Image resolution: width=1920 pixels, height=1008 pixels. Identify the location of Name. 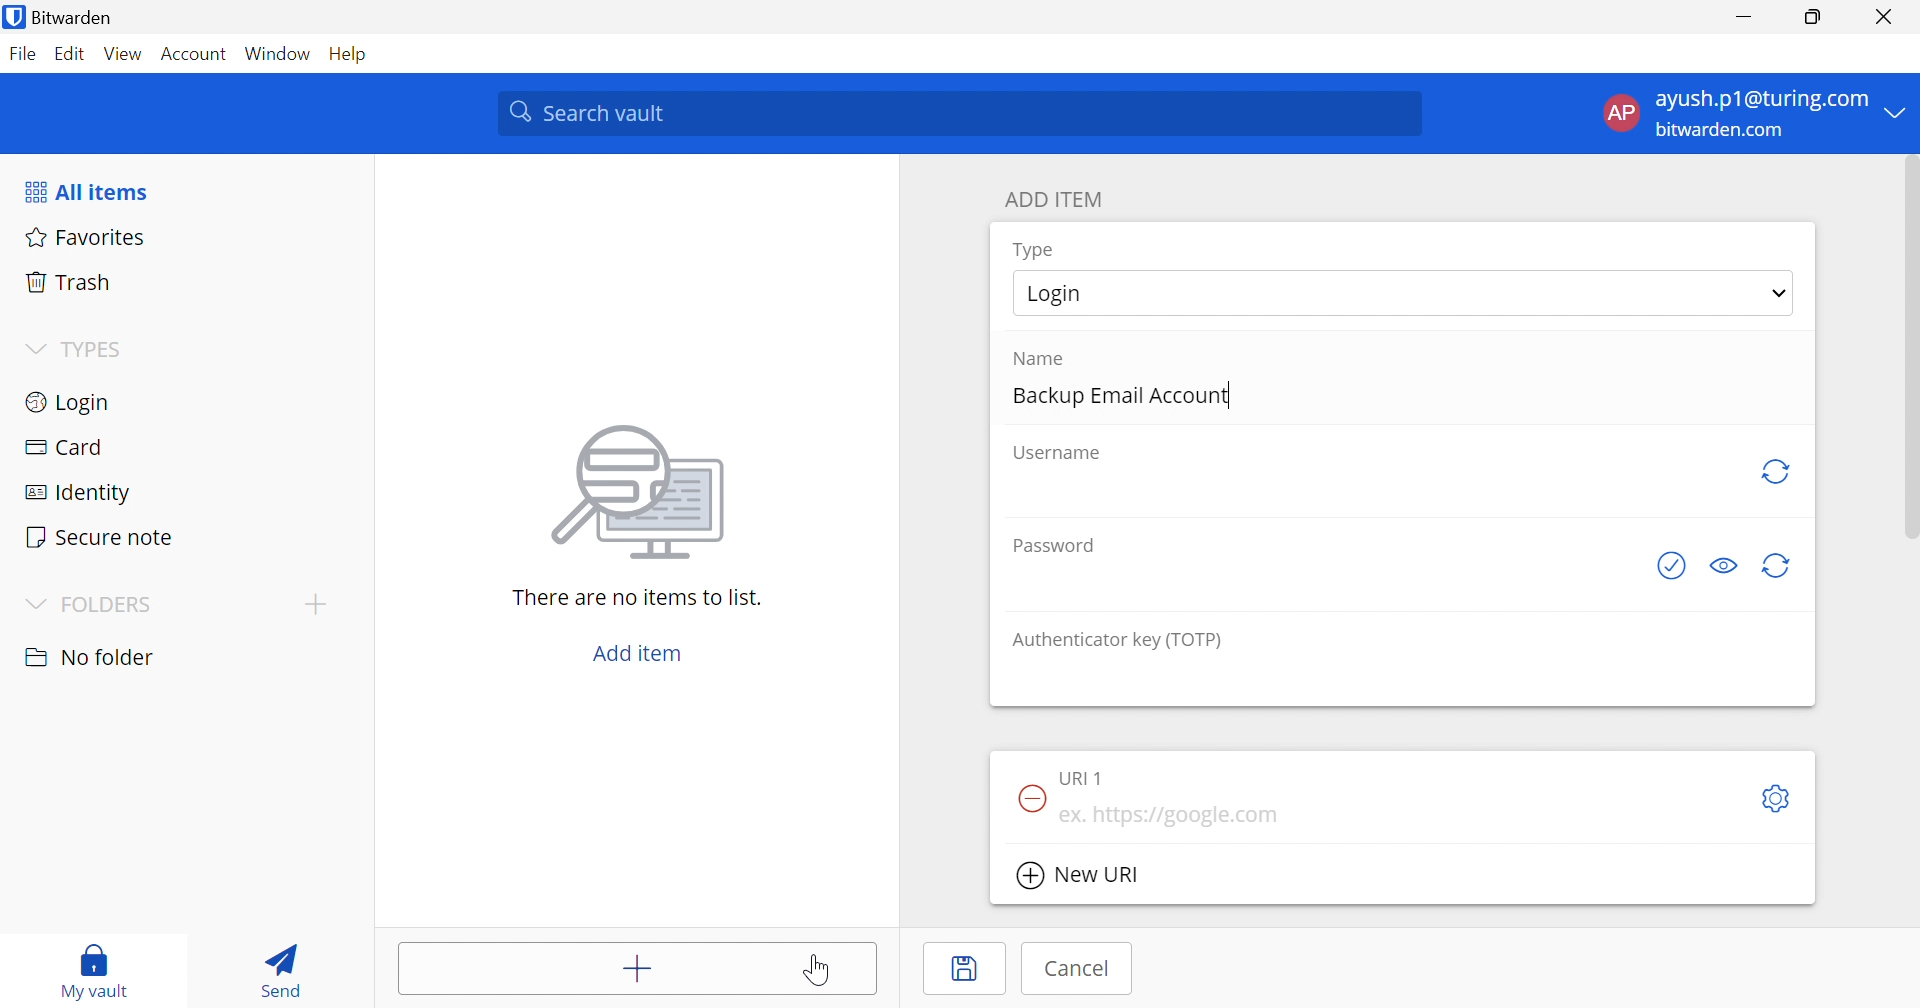
(1039, 359).